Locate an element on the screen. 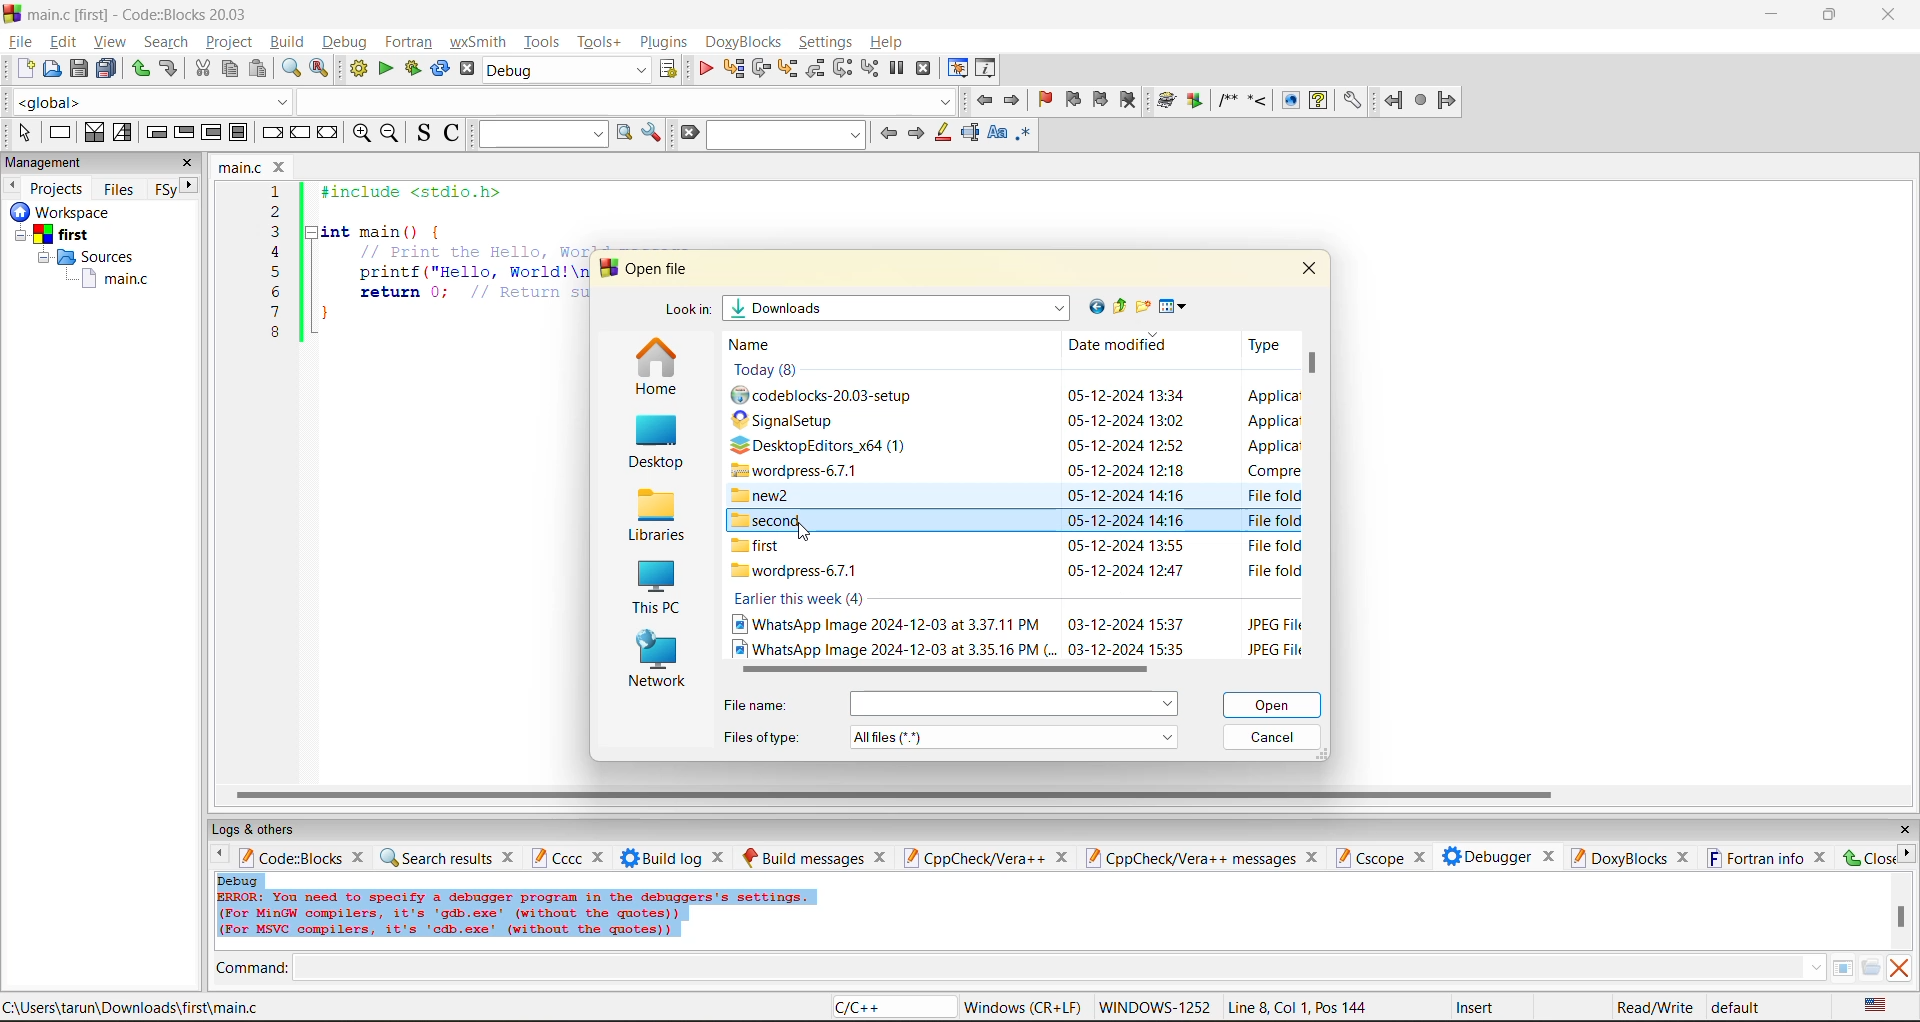  instruction is located at coordinates (58, 133).